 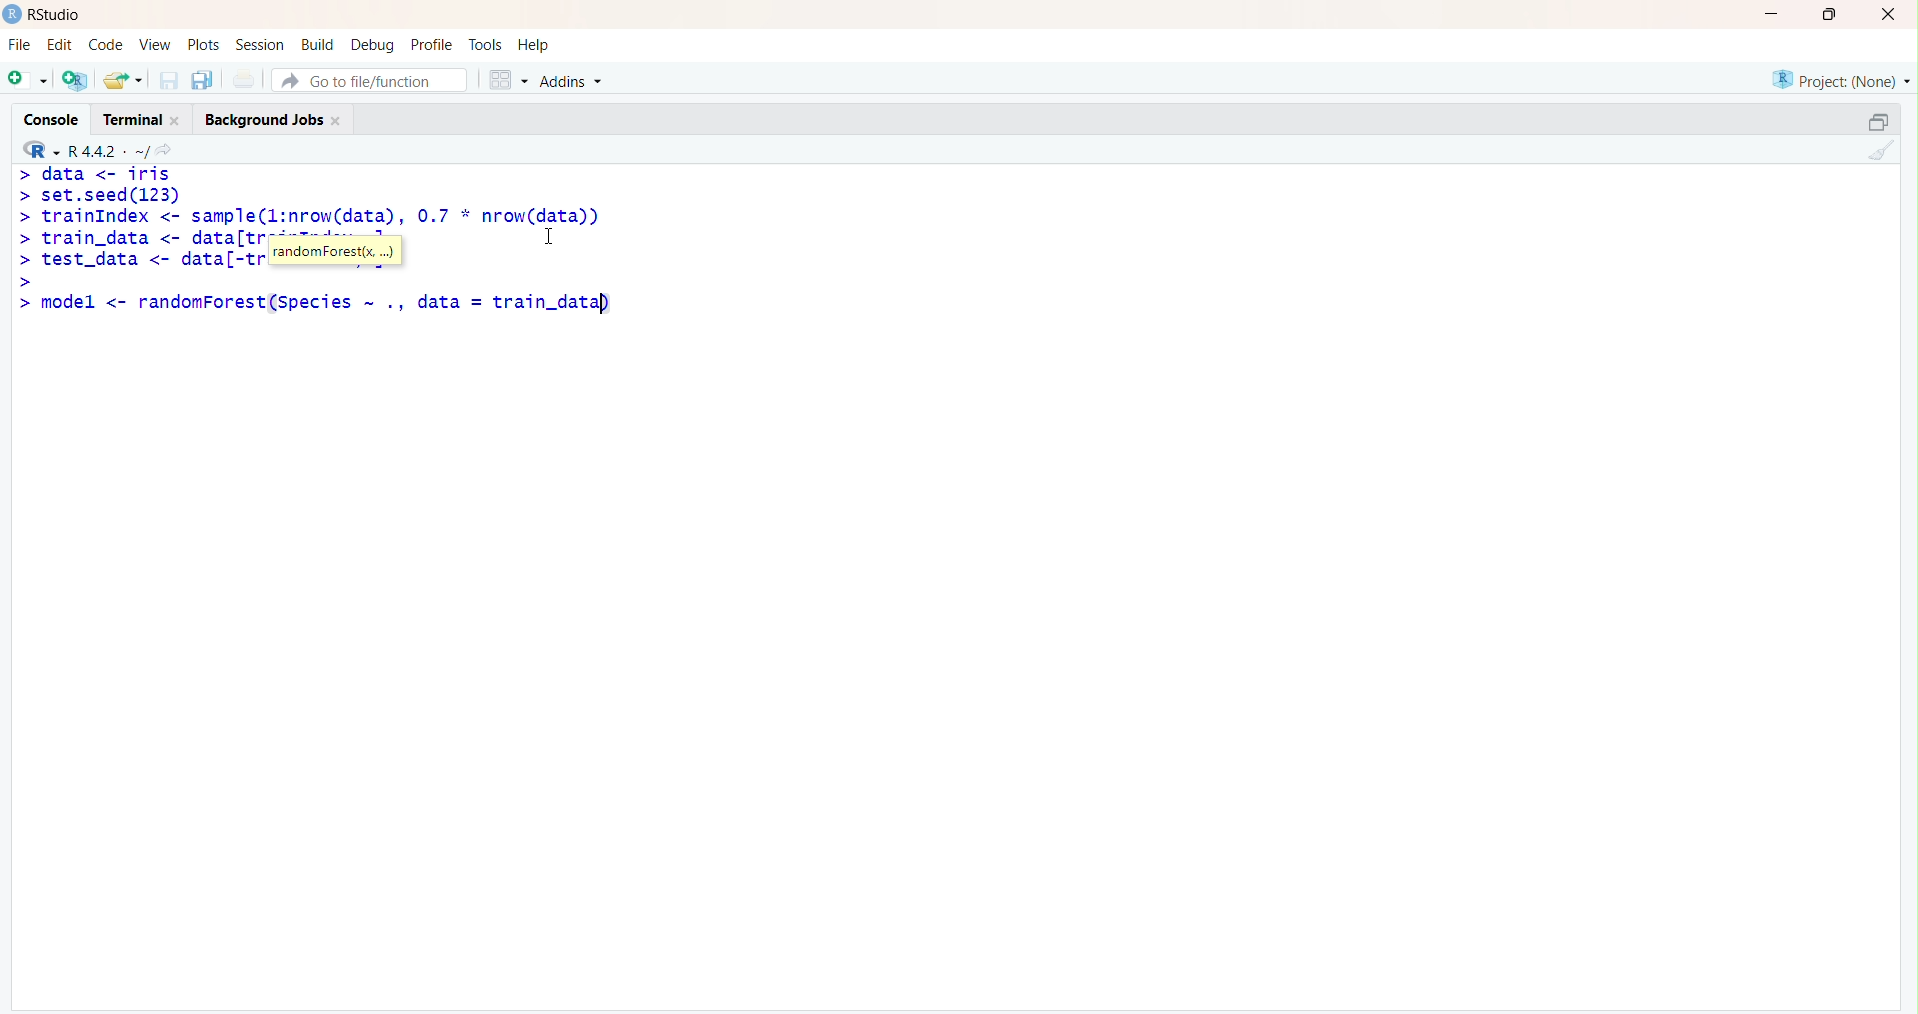 What do you see at coordinates (368, 77) in the screenshot?
I see `Go to file/function` at bounding box center [368, 77].